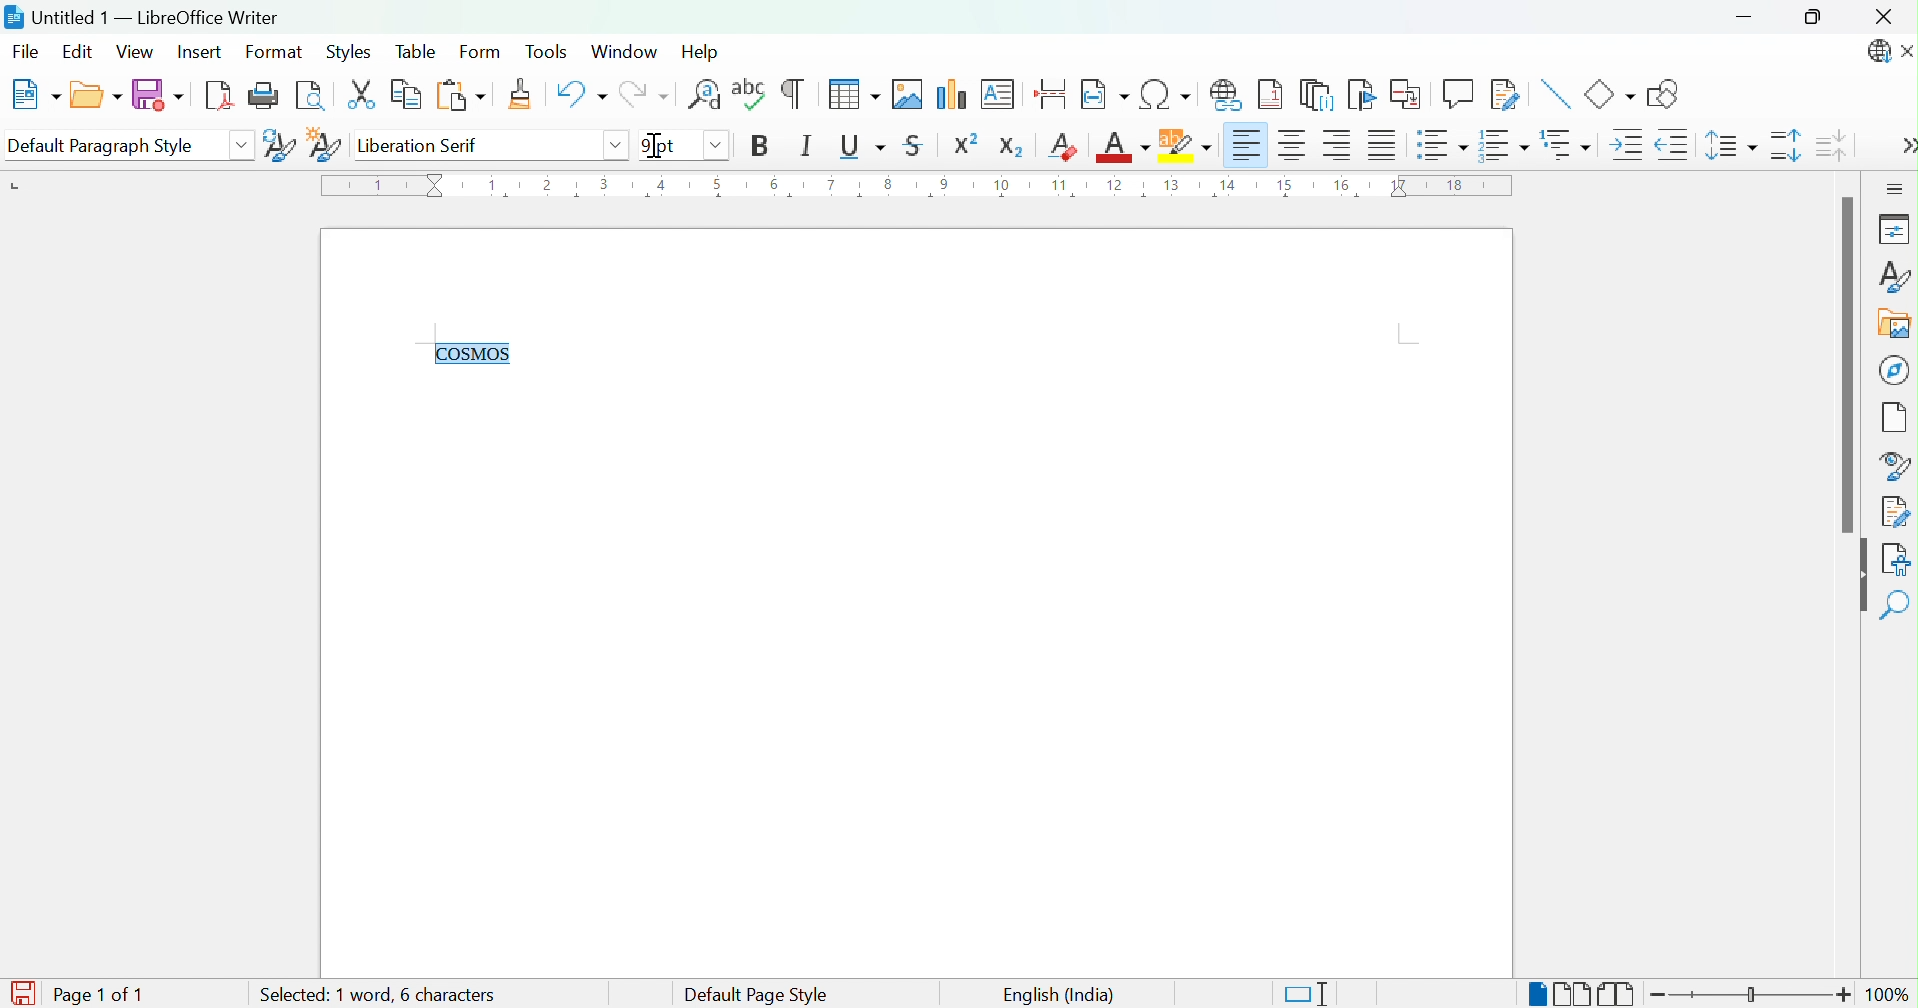 The image size is (1918, 1008). Describe the element at coordinates (1506, 144) in the screenshot. I see `Toggle ordered list` at that location.